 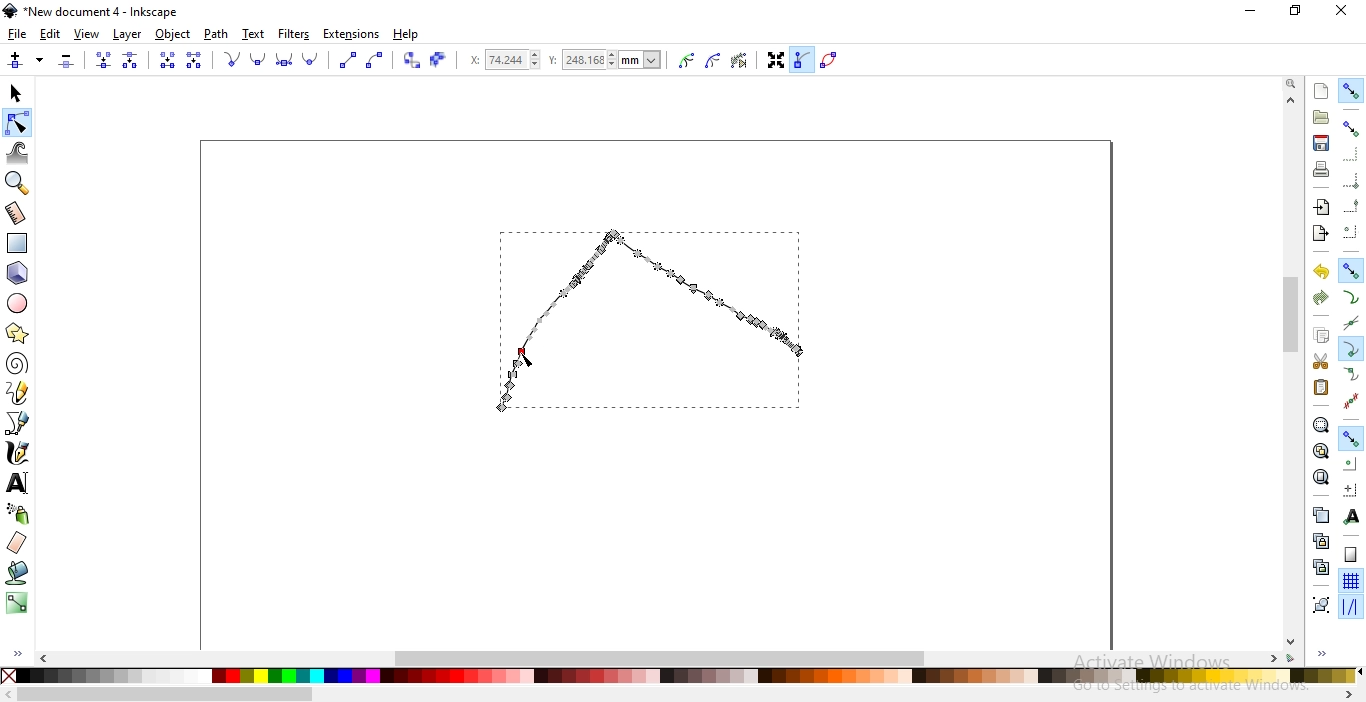 What do you see at coordinates (287, 61) in the screenshot?
I see `make selected nodes symmetric` at bounding box center [287, 61].